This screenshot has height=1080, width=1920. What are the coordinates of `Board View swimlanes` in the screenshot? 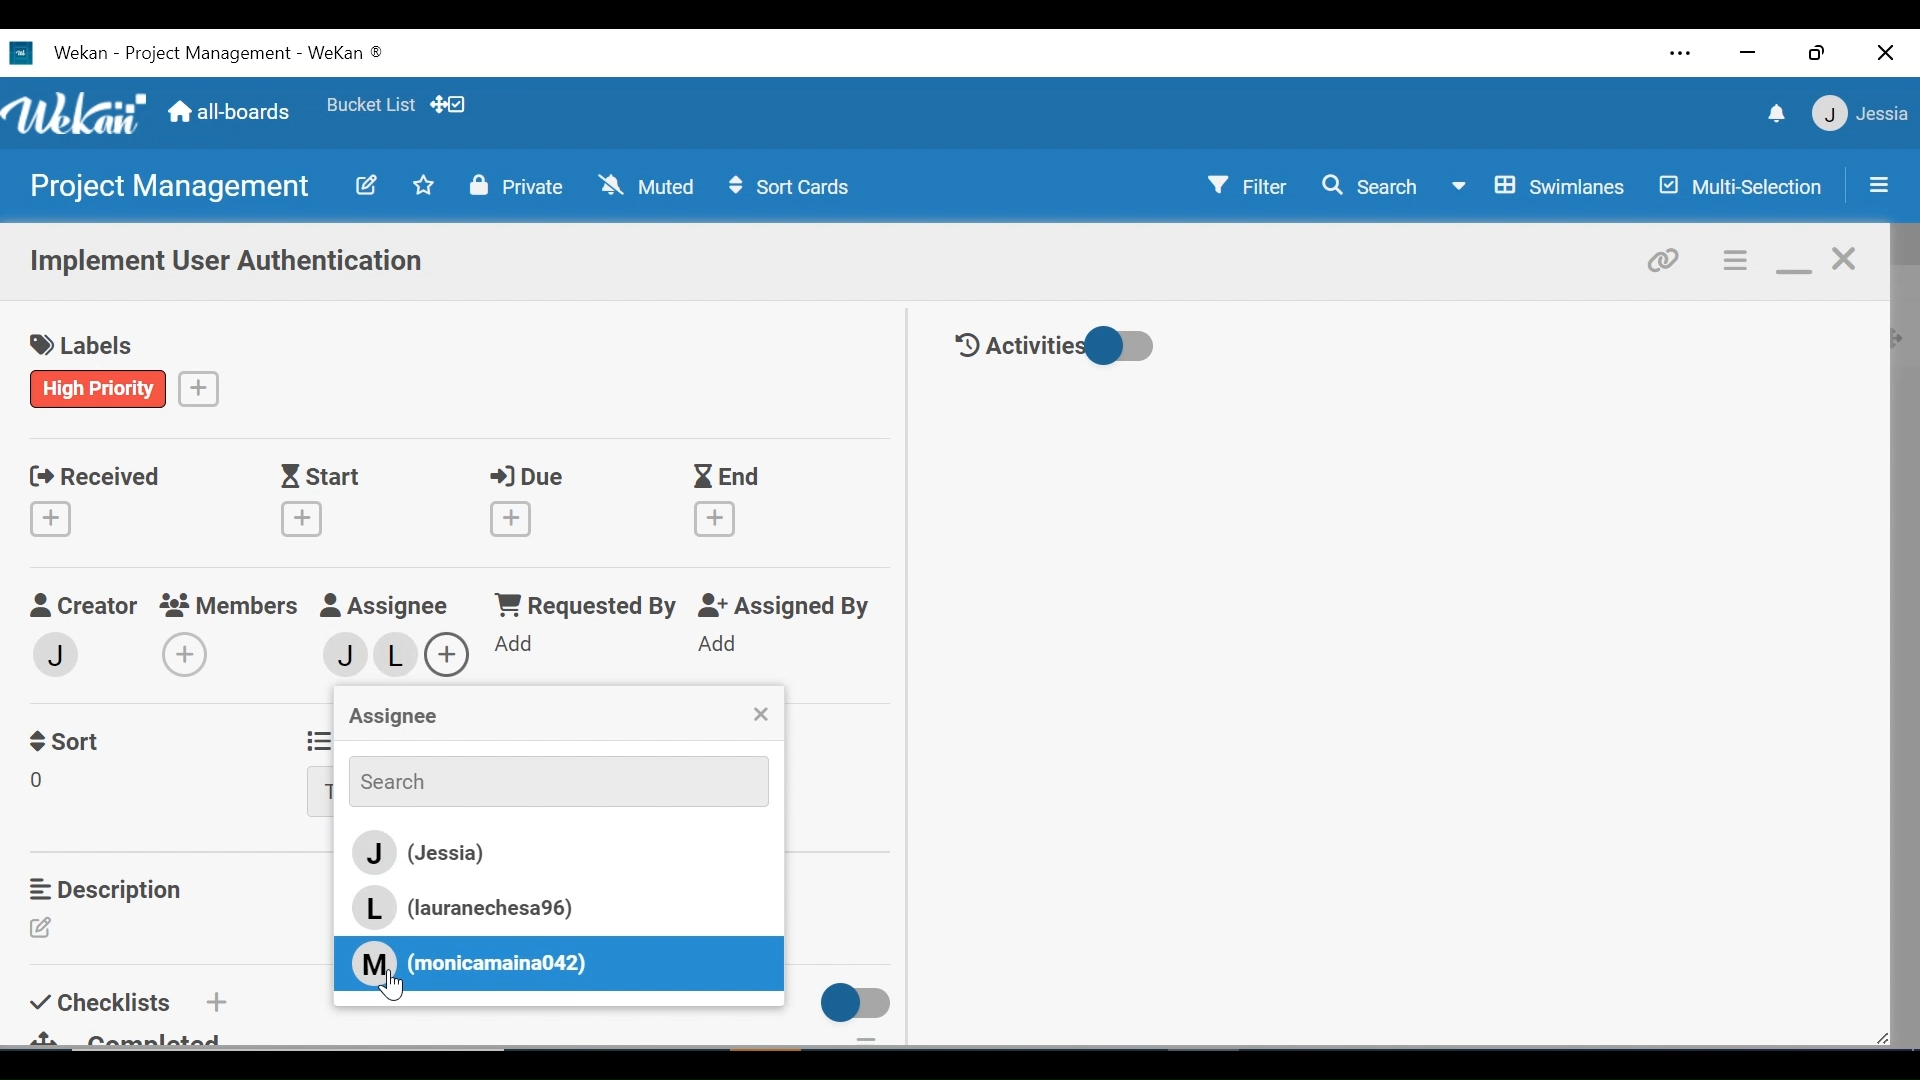 It's located at (1542, 184).